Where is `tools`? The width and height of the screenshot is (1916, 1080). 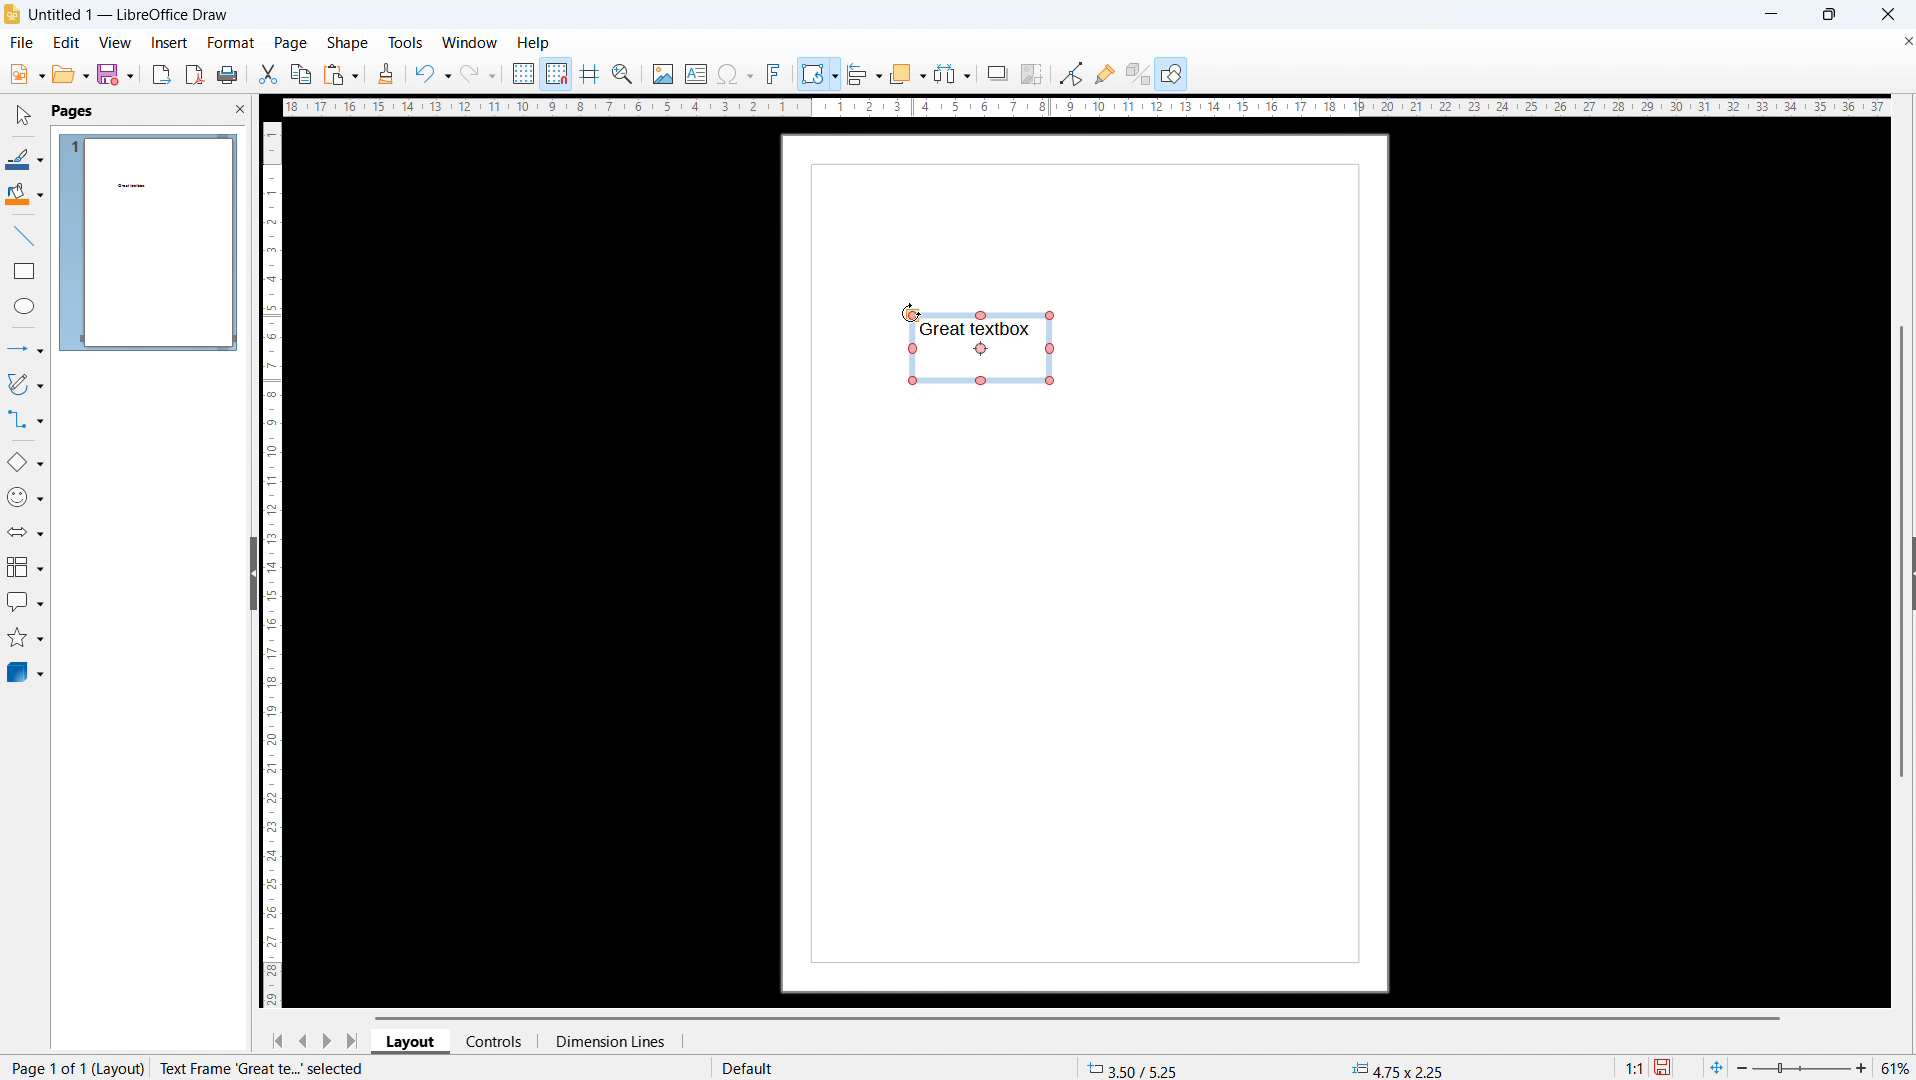 tools is located at coordinates (405, 43).